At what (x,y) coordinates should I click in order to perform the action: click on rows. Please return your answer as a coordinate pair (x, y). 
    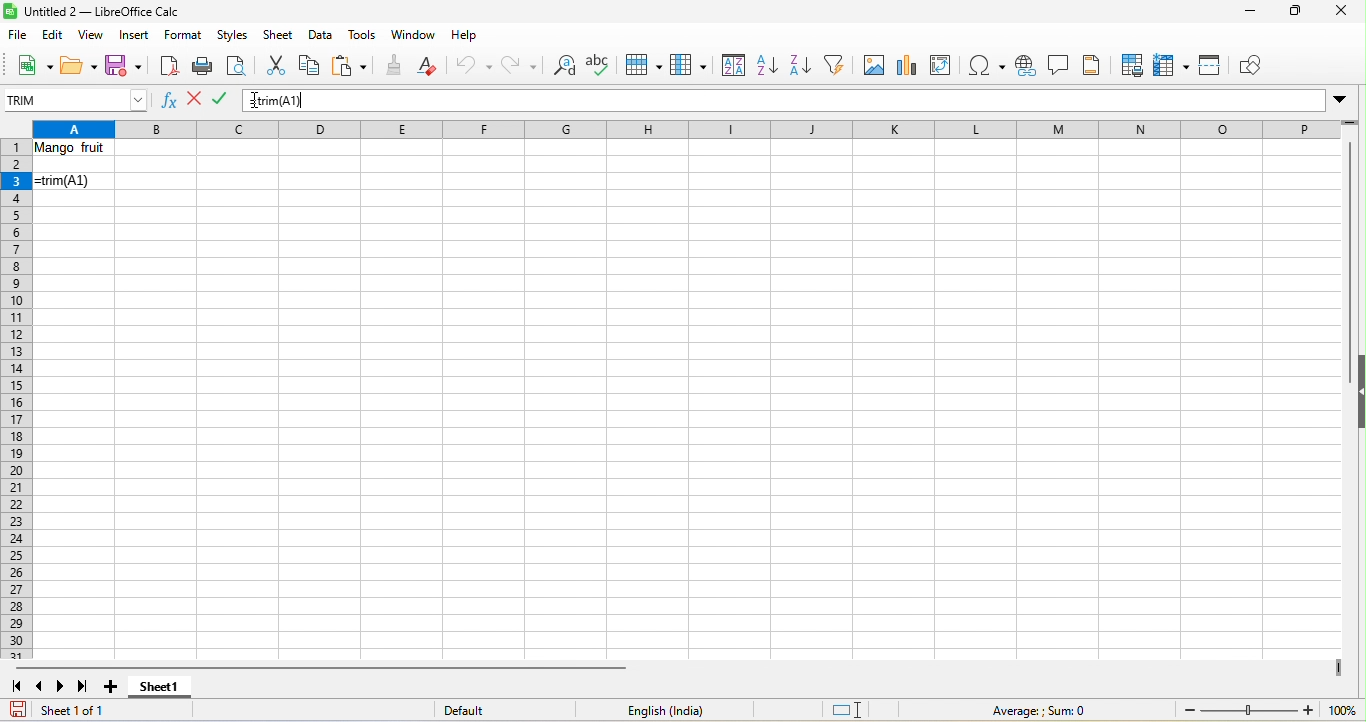
    Looking at the image, I should click on (18, 400).